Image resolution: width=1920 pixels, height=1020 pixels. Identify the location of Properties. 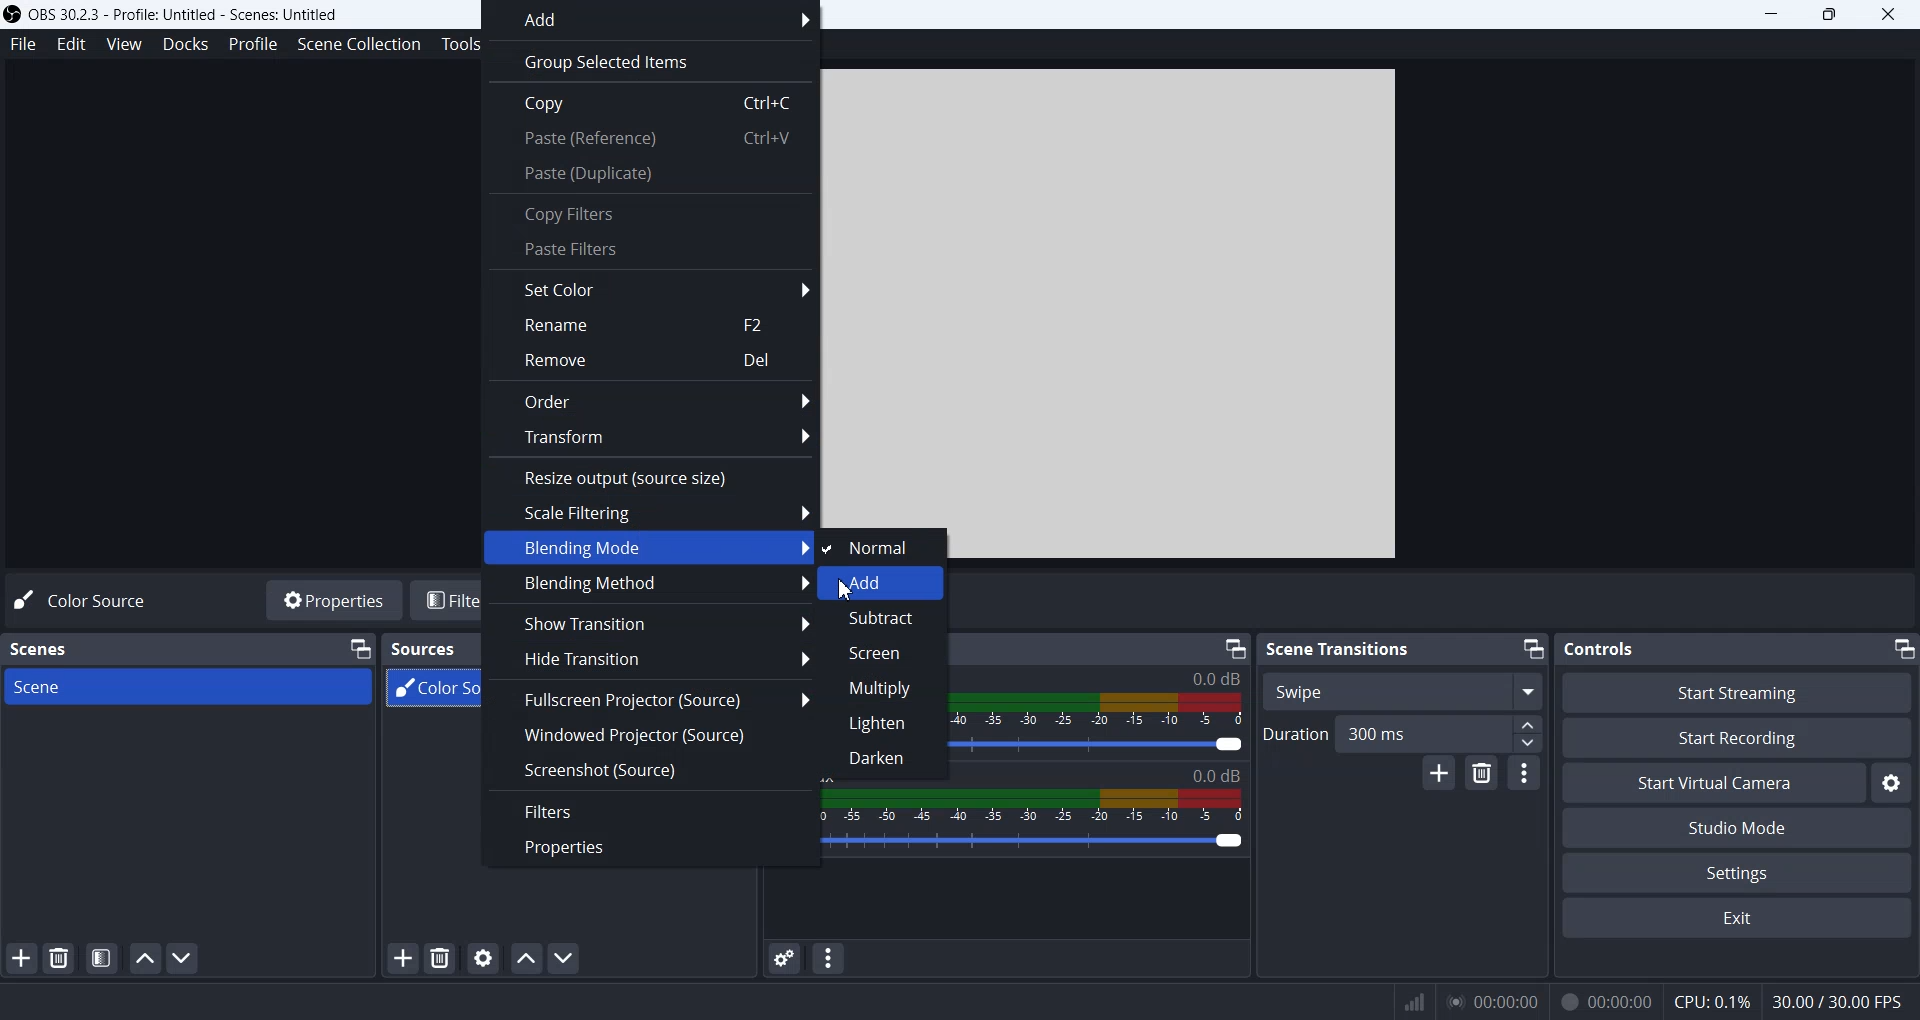
(650, 846).